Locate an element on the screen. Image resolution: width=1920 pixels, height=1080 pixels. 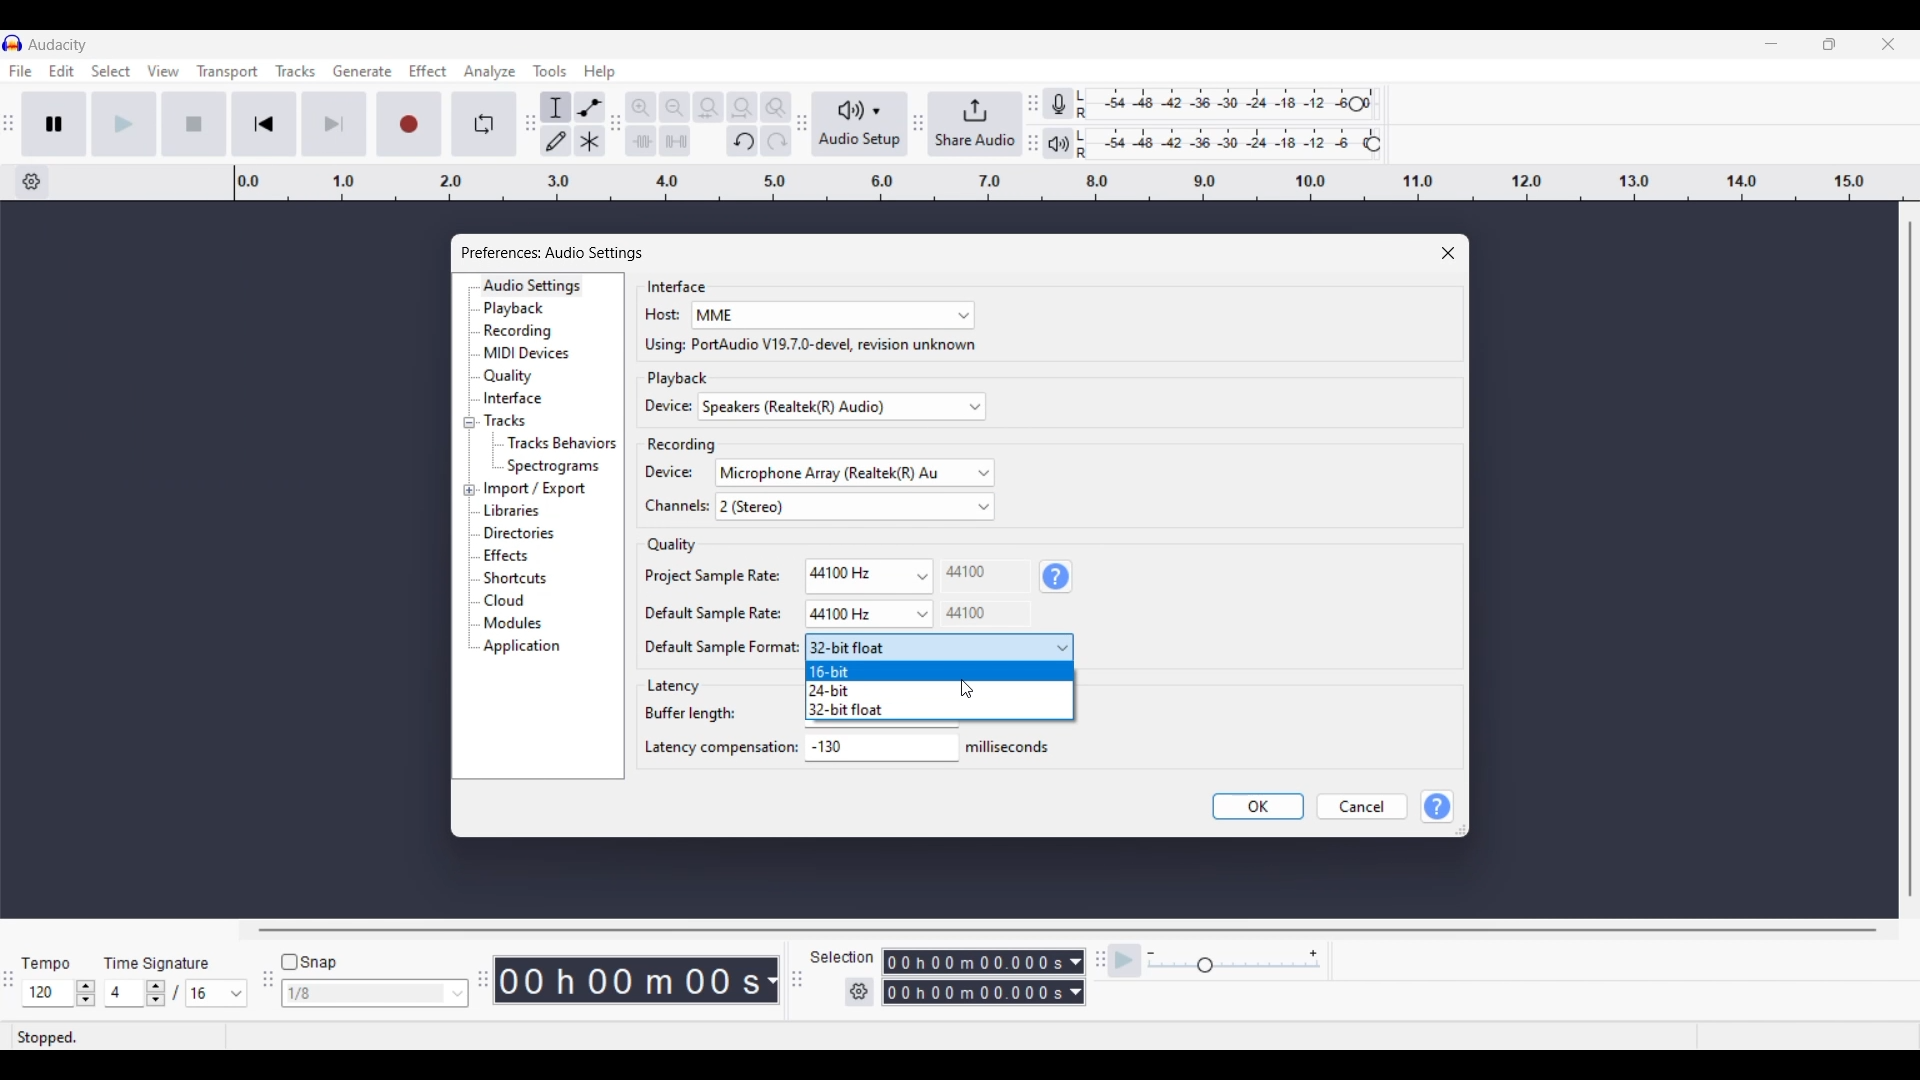
Fit project to width is located at coordinates (743, 107).